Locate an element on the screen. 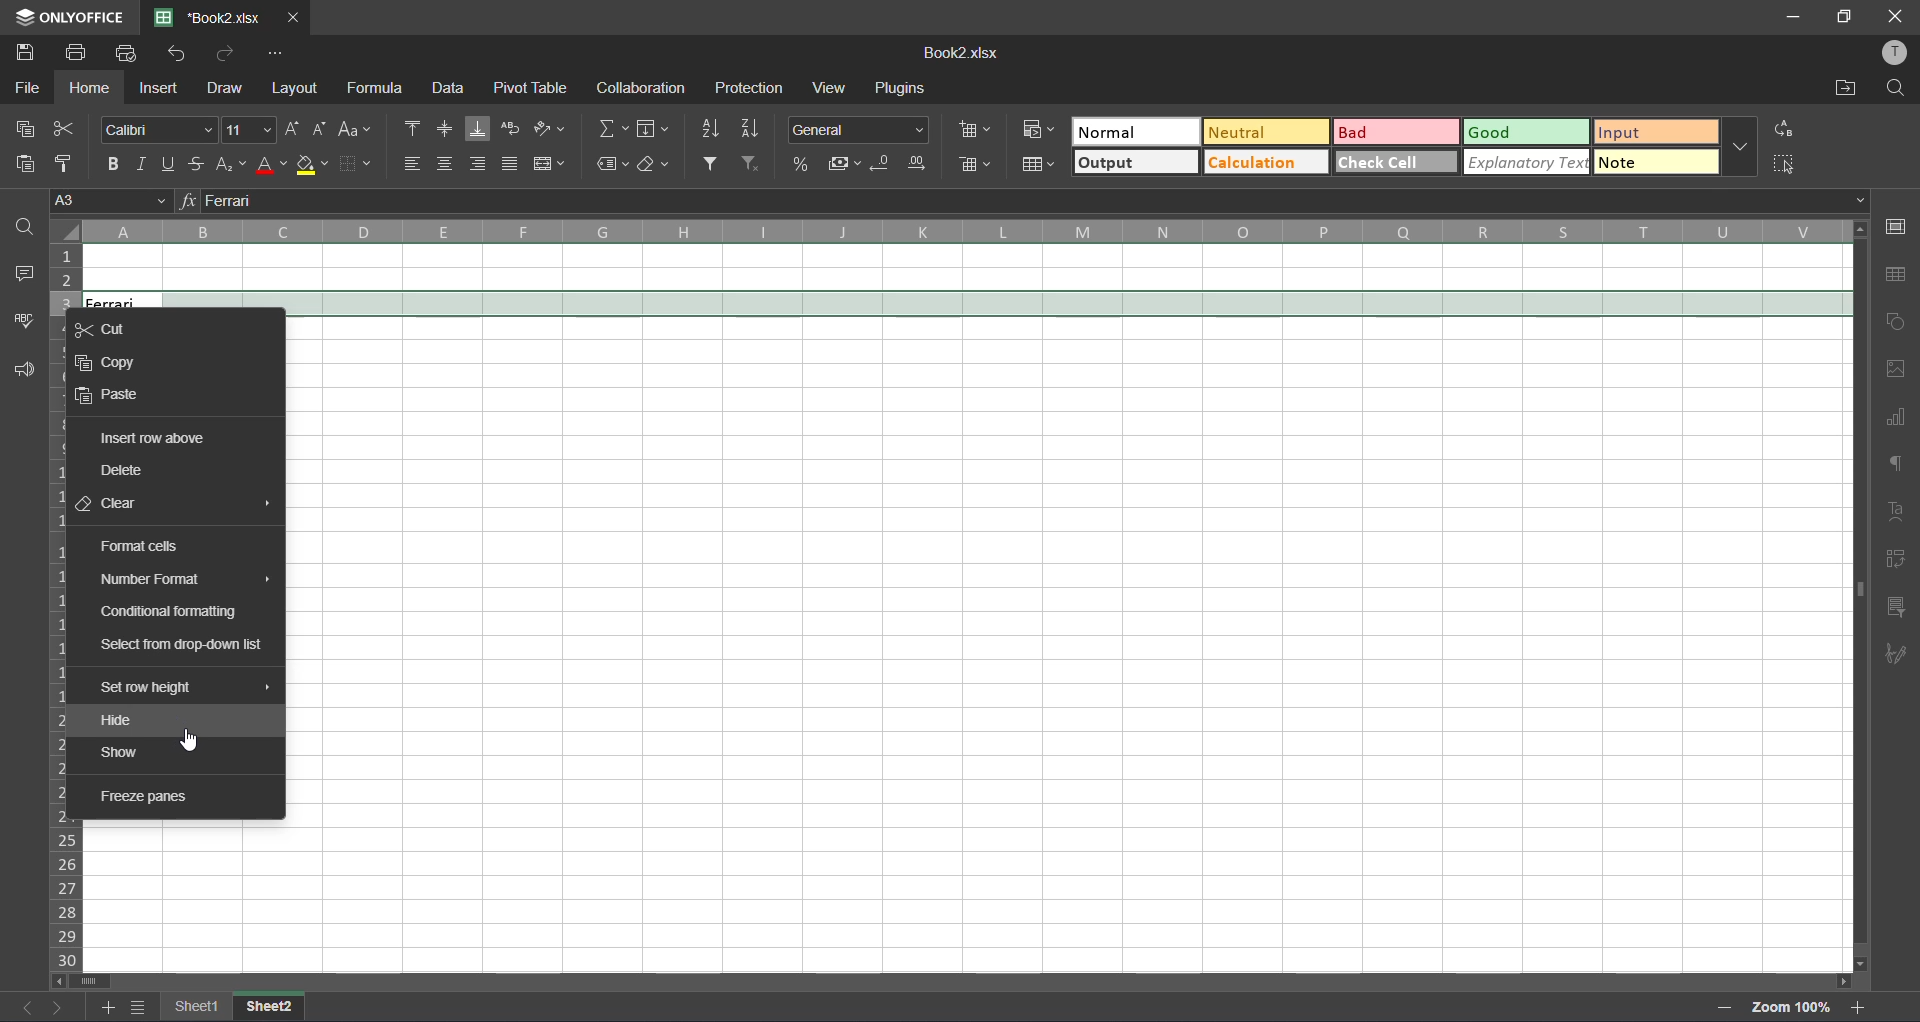 This screenshot has width=1920, height=1022. freeze panes is located at coordinates (149, 797).